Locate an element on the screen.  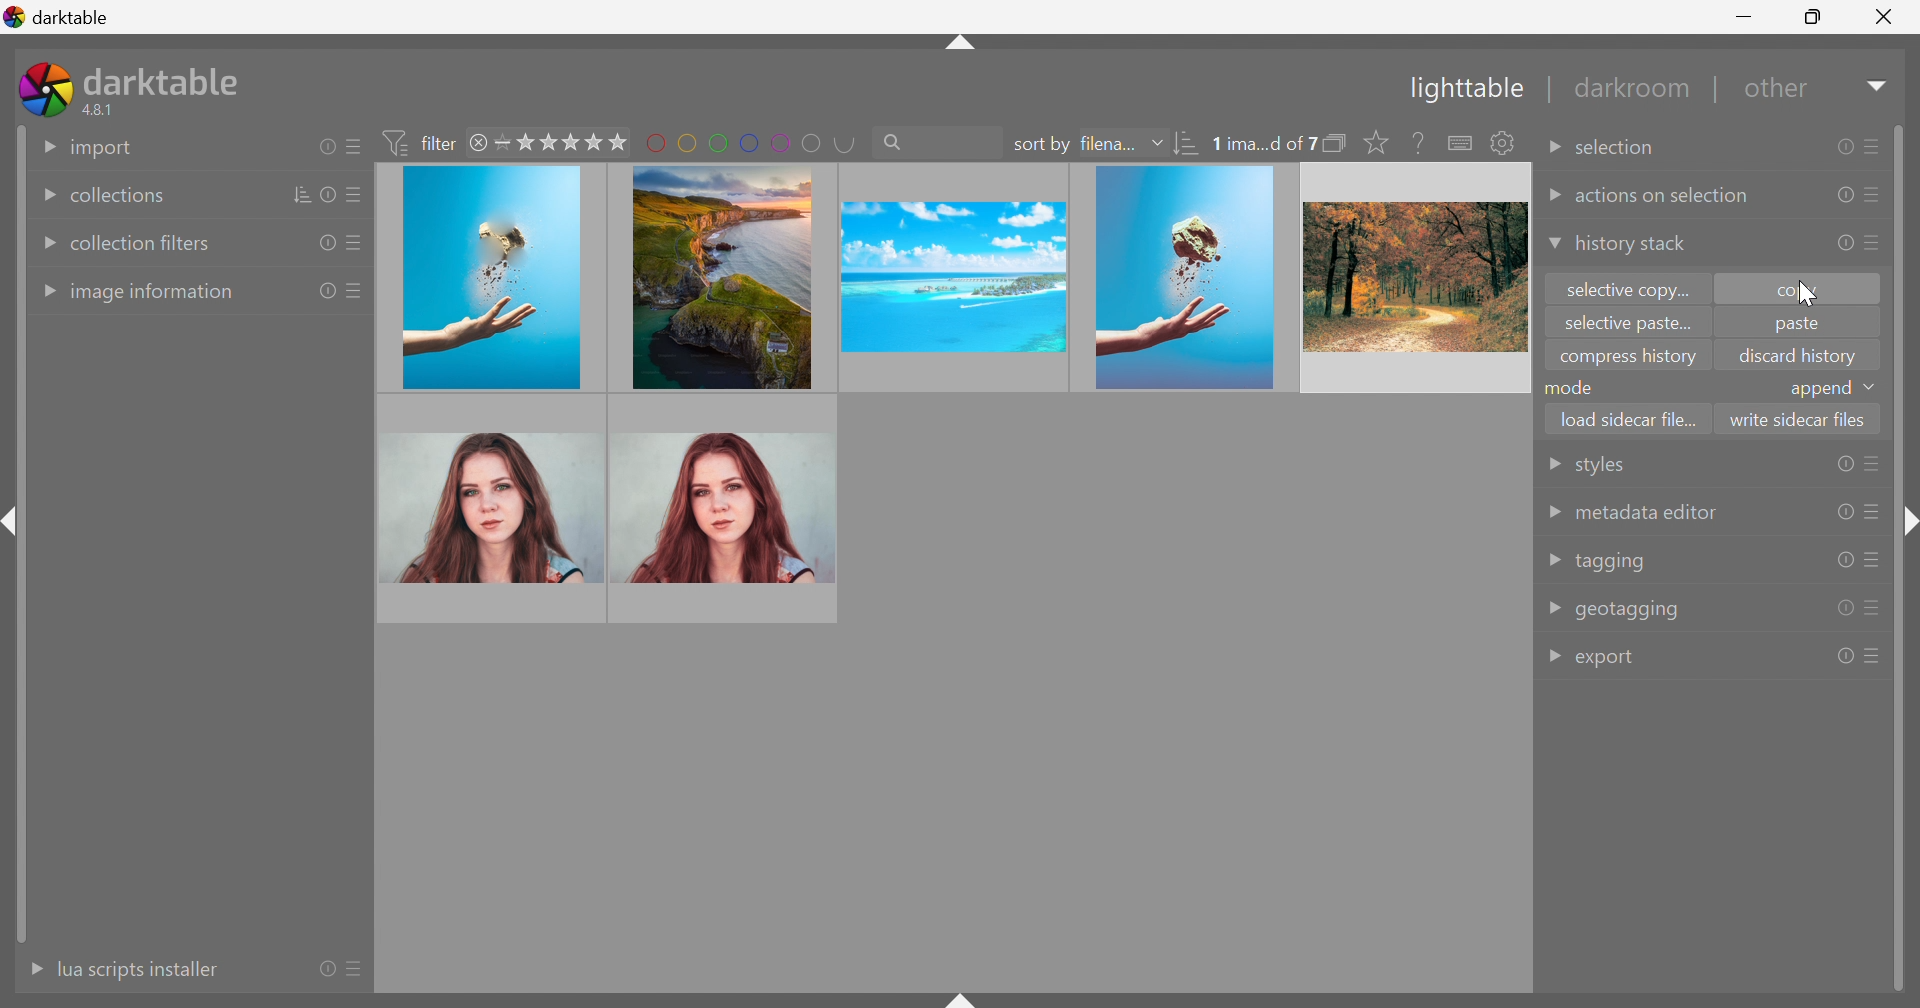
presets is located at coordinates (359, 971).